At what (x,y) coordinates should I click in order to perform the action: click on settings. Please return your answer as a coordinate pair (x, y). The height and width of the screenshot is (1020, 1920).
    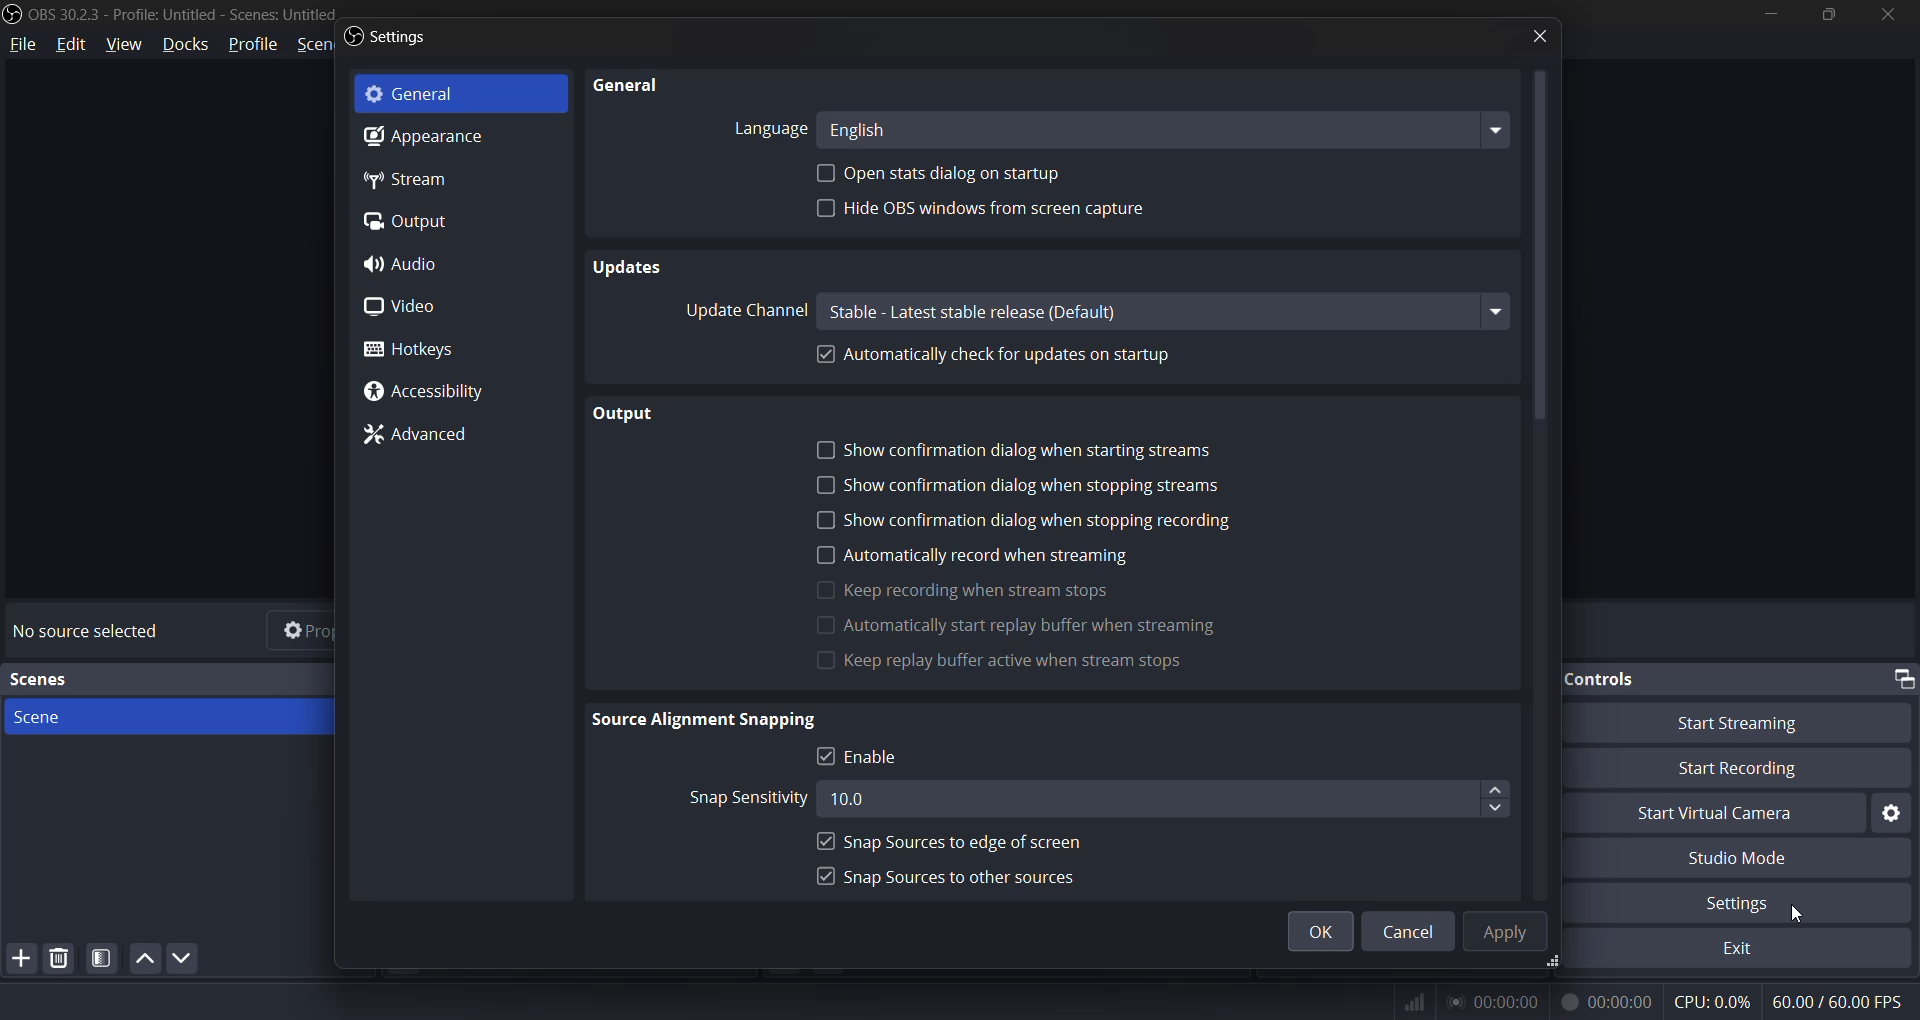
    Looking at the image, I should click on (400, 39).